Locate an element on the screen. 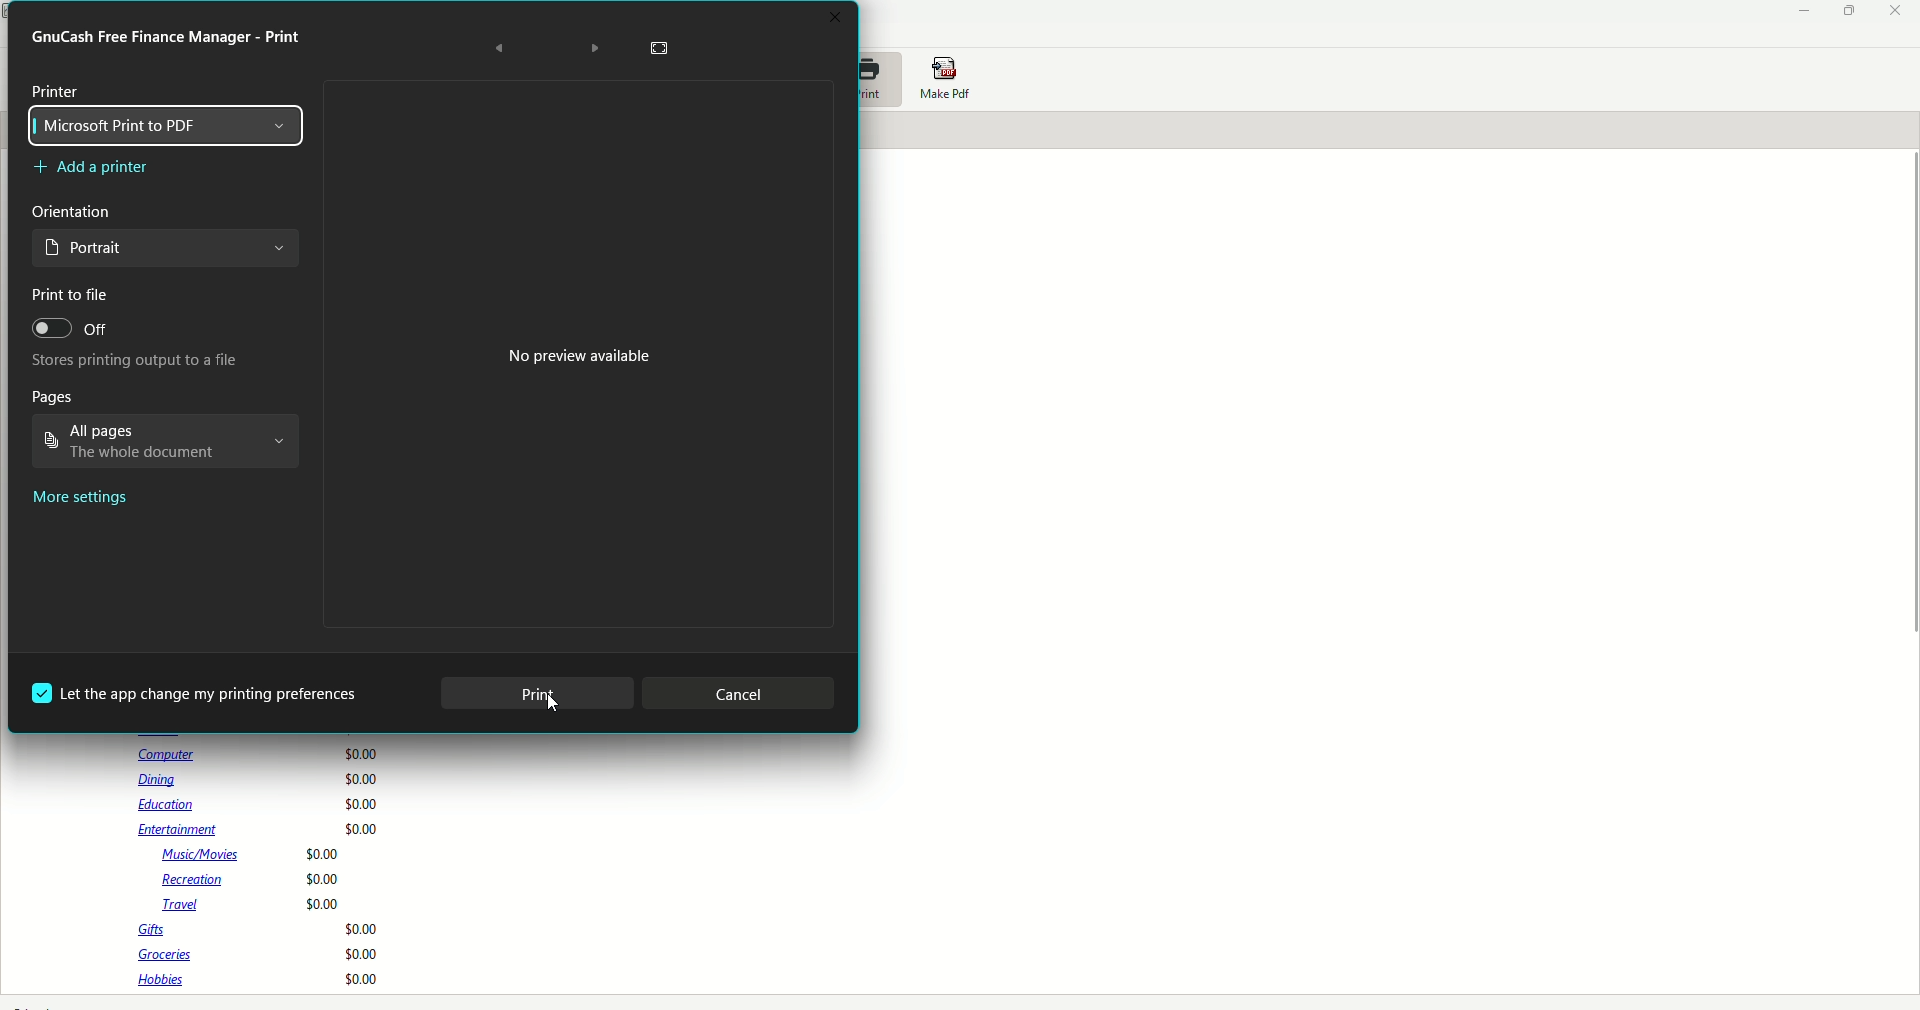  Microsoft print to PDF is located at coordinates (170, 125).